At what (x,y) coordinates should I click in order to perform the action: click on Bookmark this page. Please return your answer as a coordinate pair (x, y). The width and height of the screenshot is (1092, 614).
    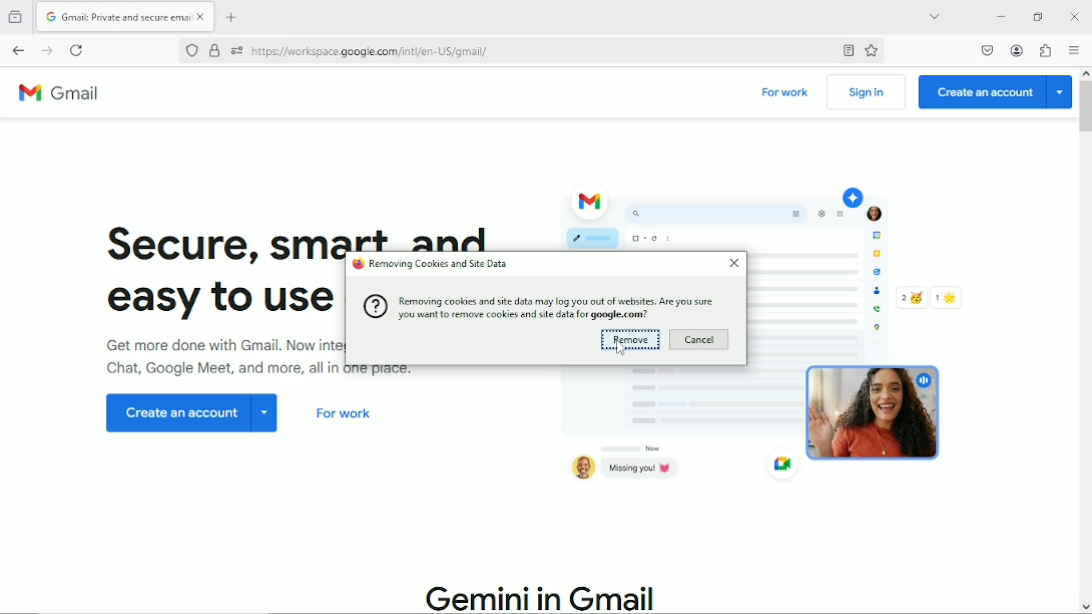
    Looking at the image, I should click on (871, 52).